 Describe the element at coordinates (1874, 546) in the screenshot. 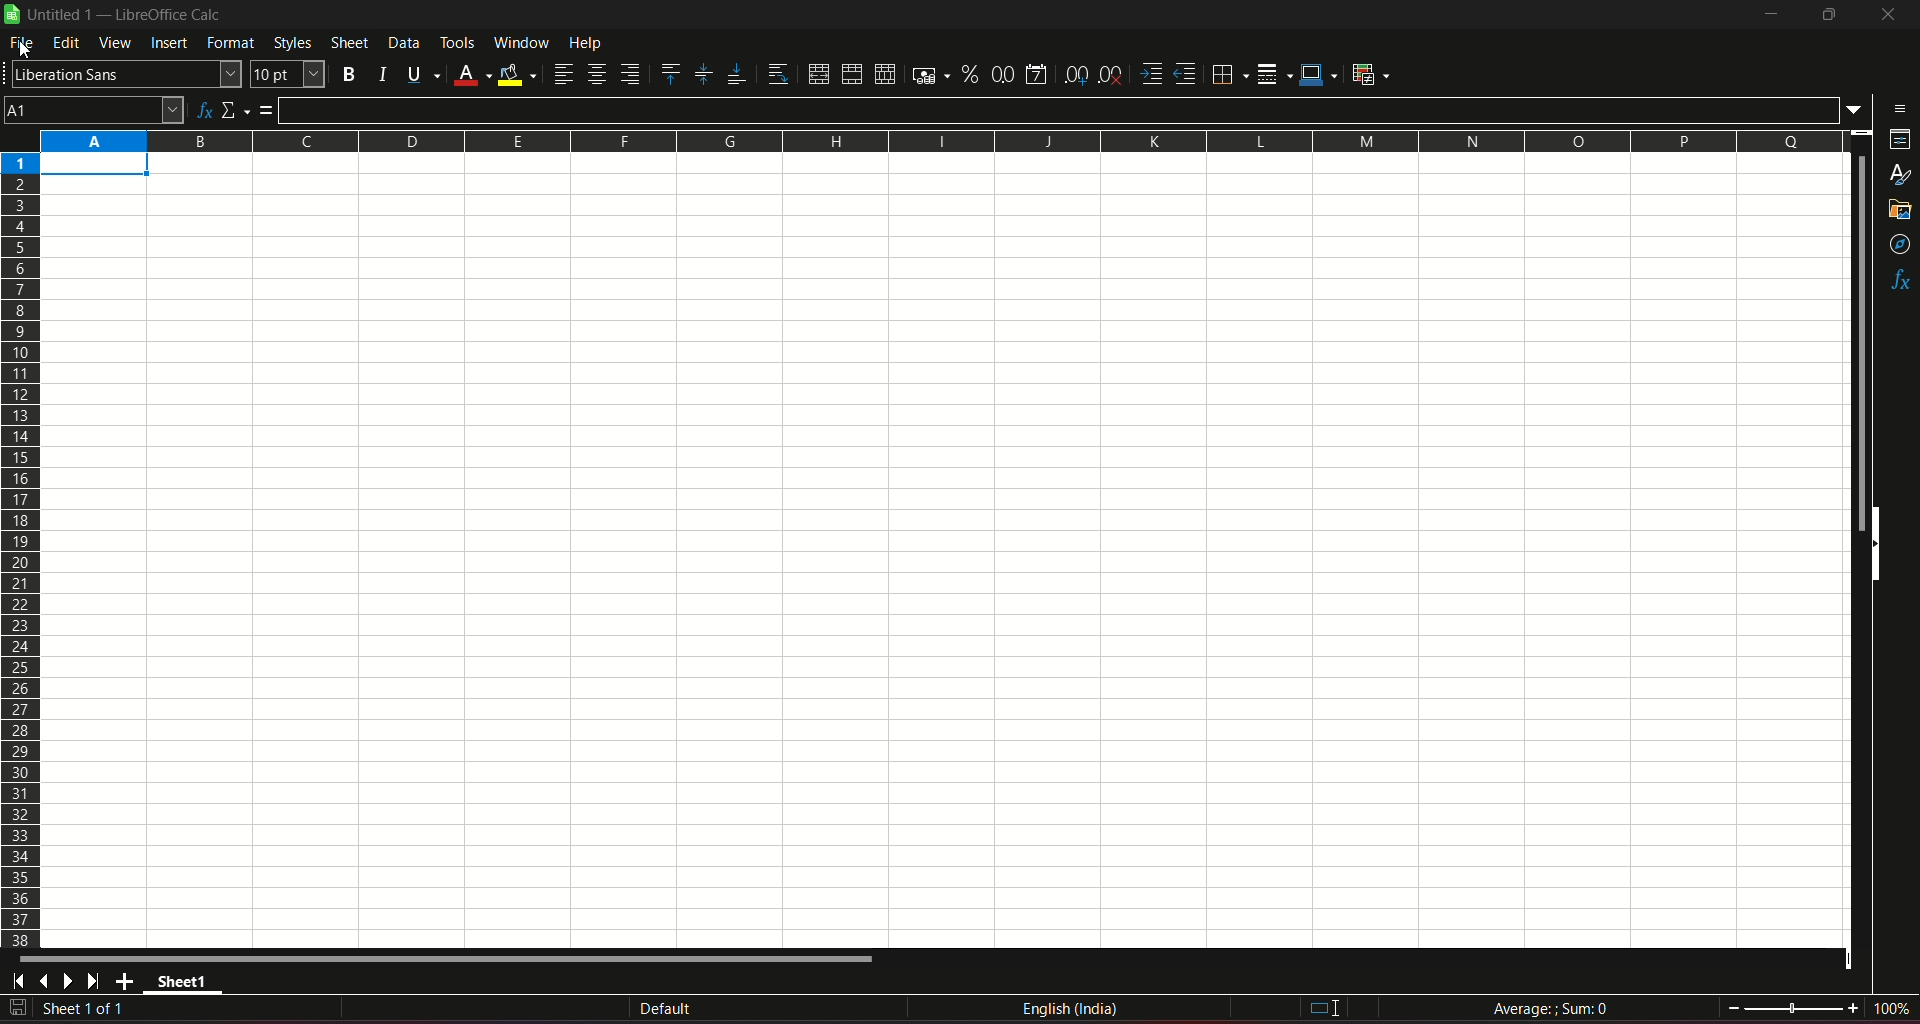

I see `hide` at that location.